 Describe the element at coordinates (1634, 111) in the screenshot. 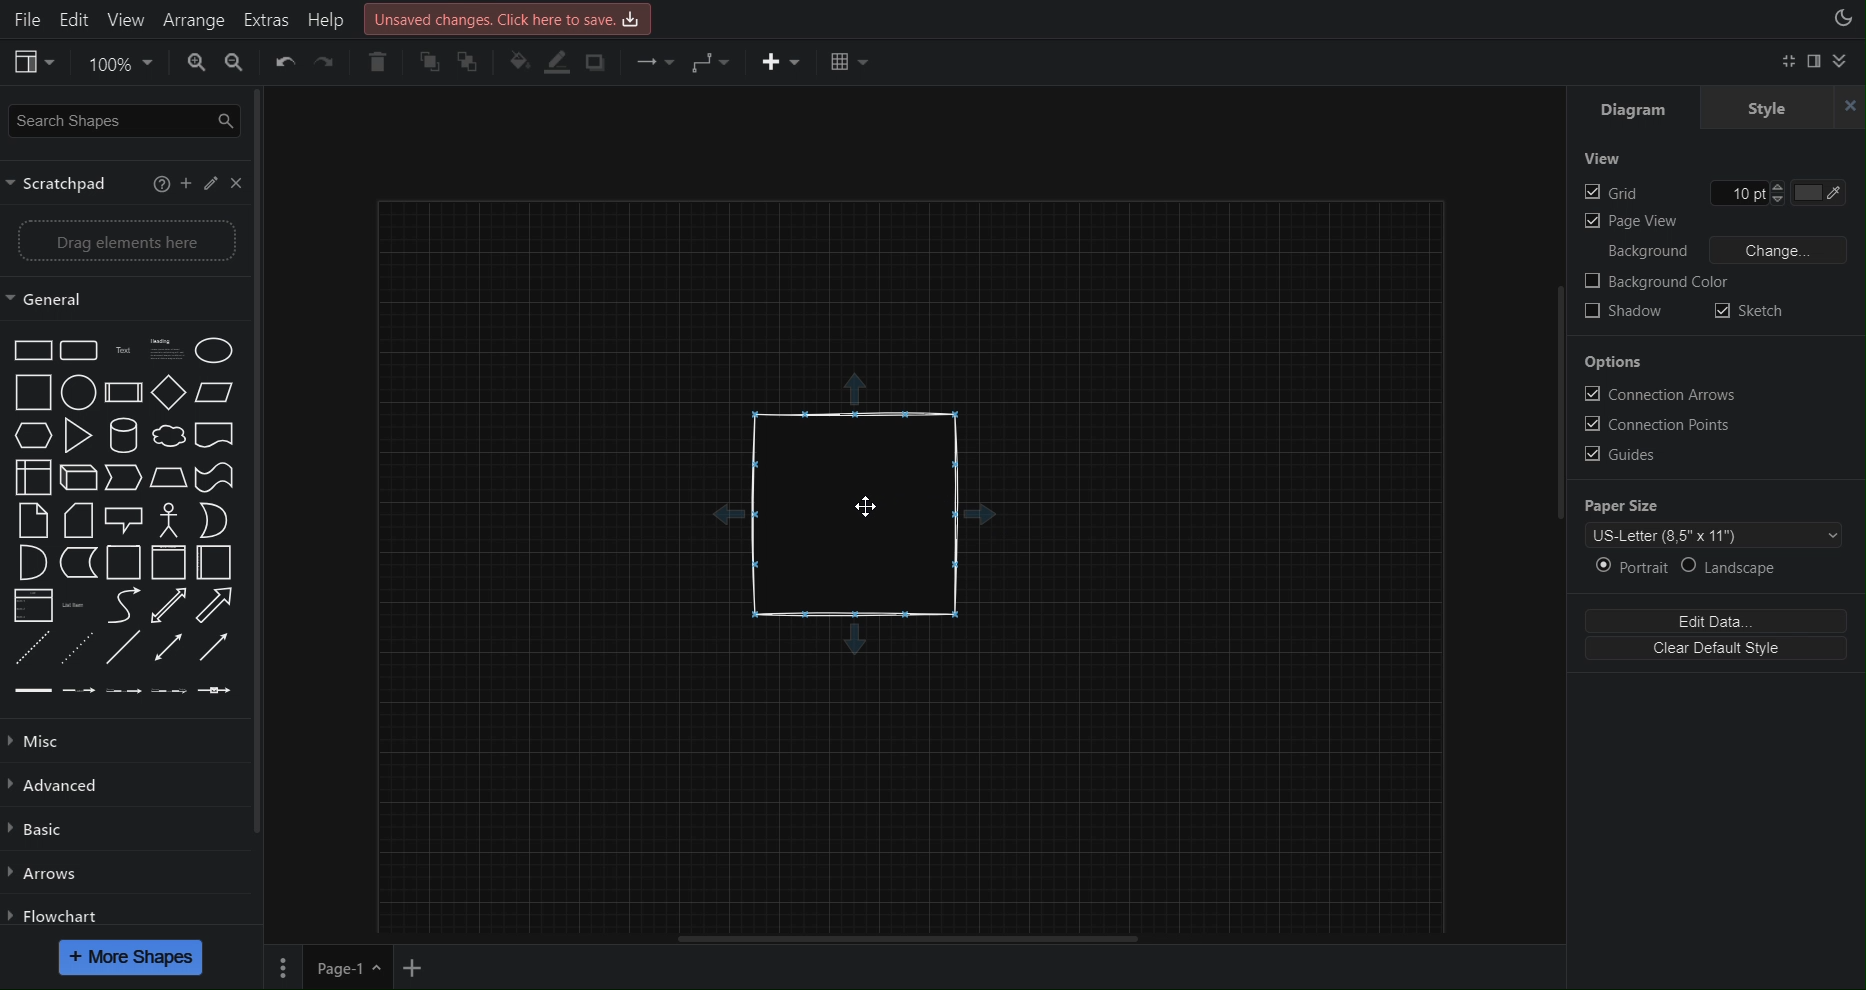

I see `Diagram` at that location.